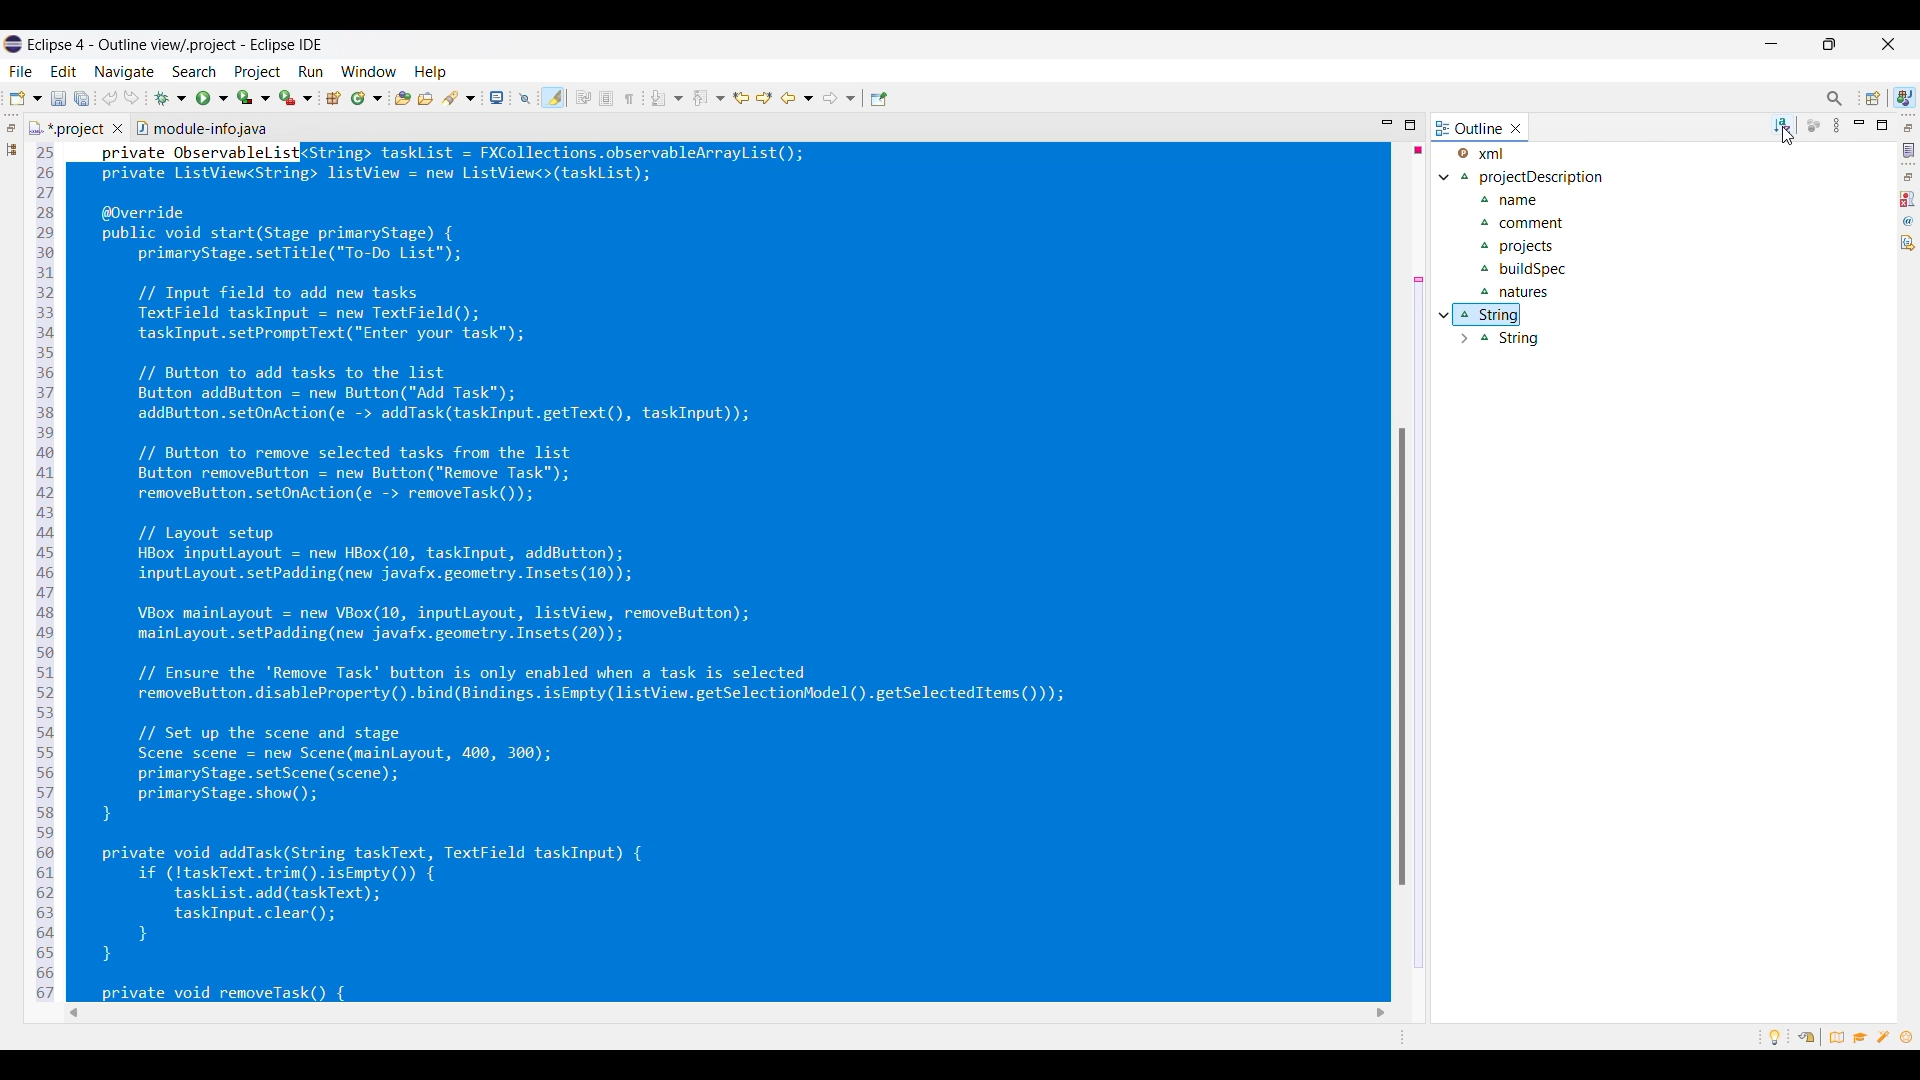 Image resolution: width=1920 pixels, height=1080 pixels. Describe the element at coordinates (1491, 313) in the screenshot. I see `string` at that location.